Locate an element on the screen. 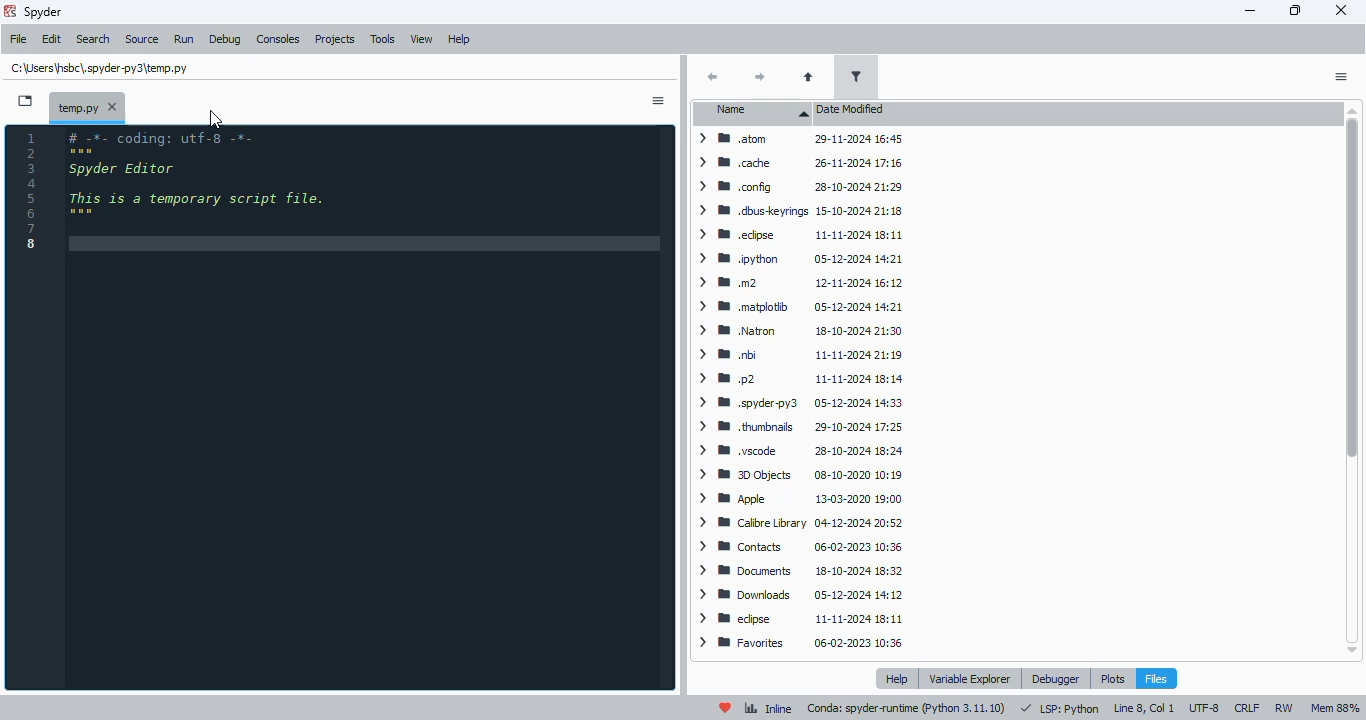  cursor is located at coordinates (217, 120).